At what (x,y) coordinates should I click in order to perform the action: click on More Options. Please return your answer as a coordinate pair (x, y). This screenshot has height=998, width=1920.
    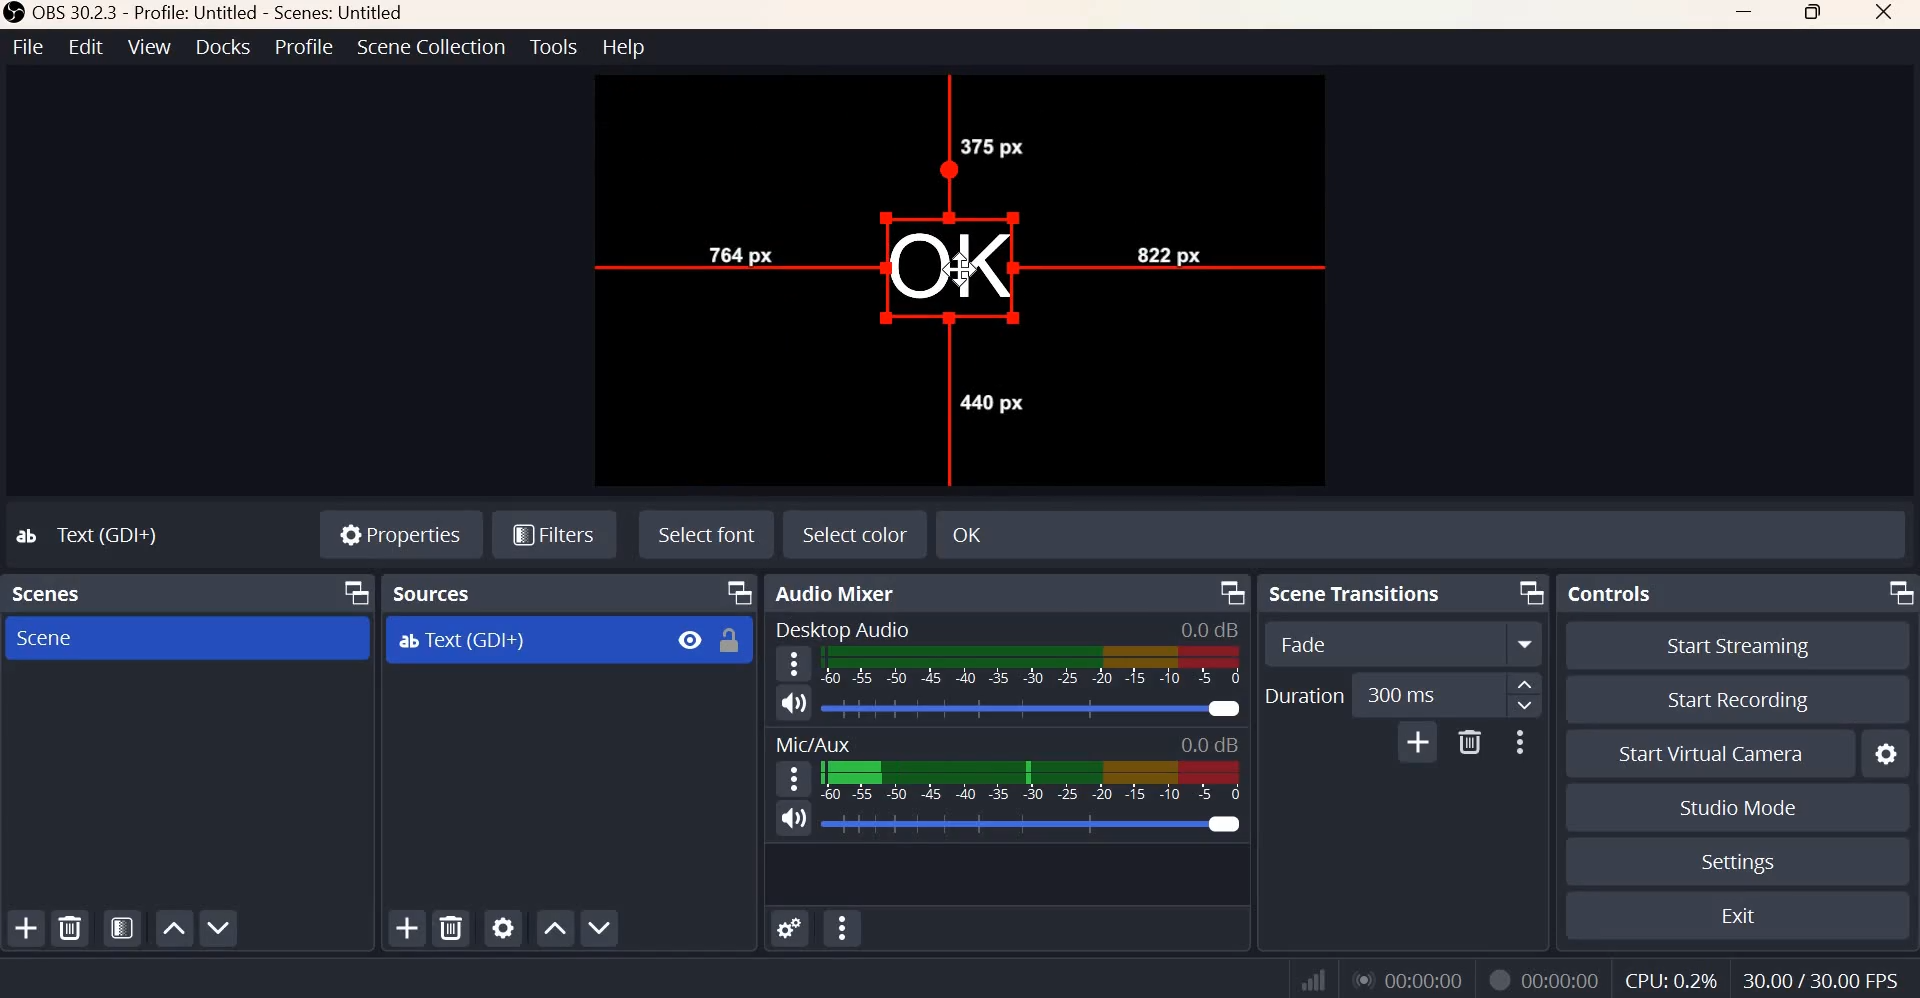
    Looking at the image, I should click on (1518, 743).